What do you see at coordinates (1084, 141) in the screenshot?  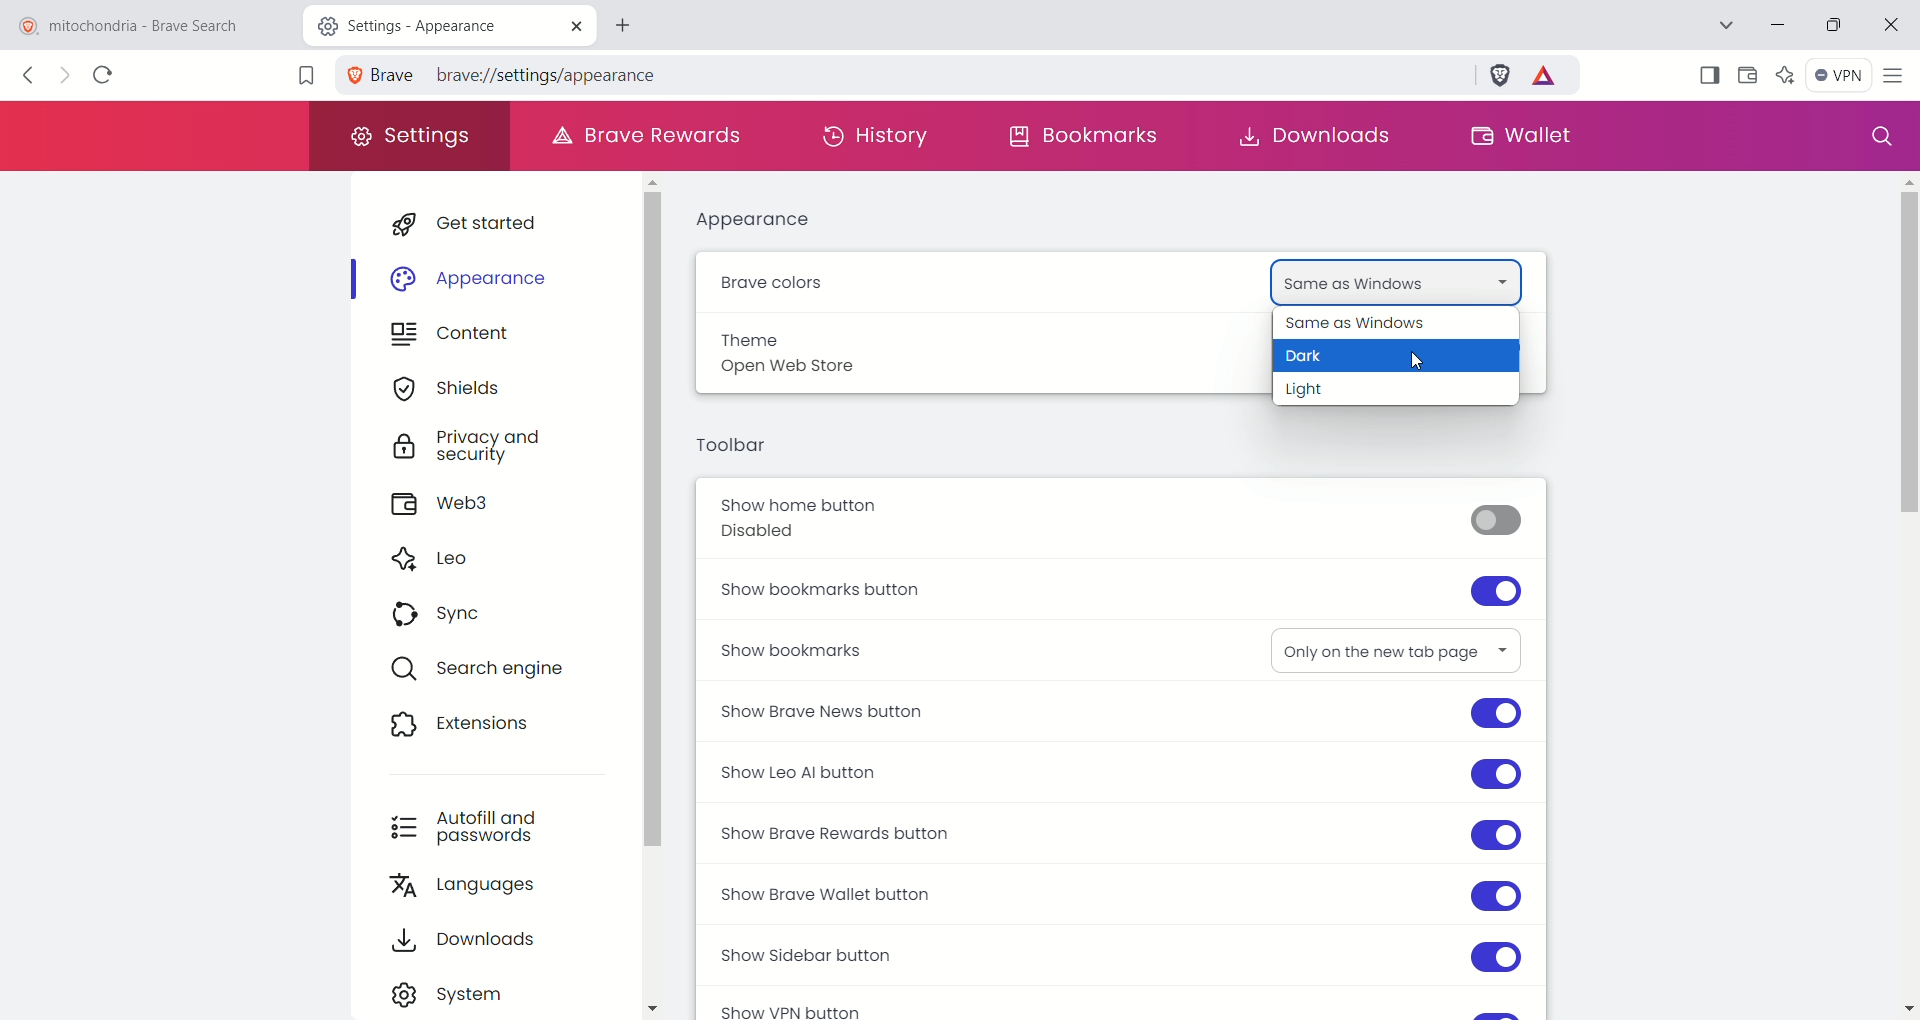 I see `bookmarks` at bounding box center [1084, 141].